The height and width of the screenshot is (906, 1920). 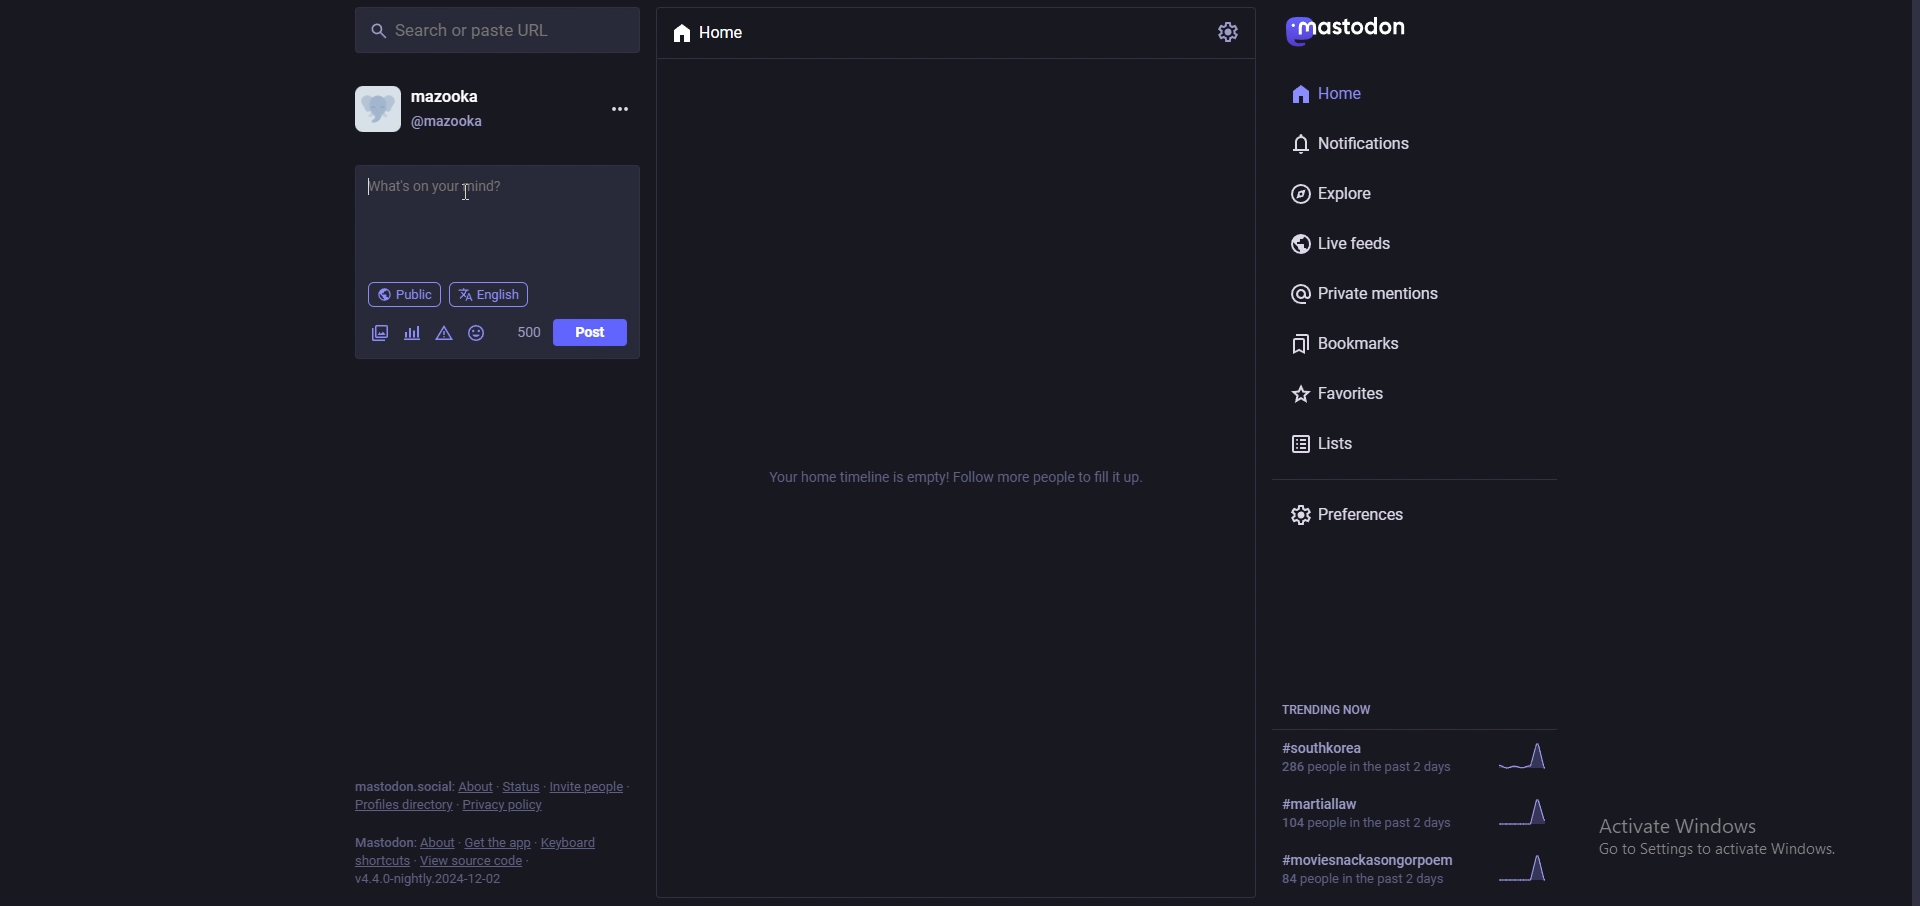 What do you see at coordinates (404, 805) in the screenshot?
I see `profiles directory` at bounding box center [404, 805].